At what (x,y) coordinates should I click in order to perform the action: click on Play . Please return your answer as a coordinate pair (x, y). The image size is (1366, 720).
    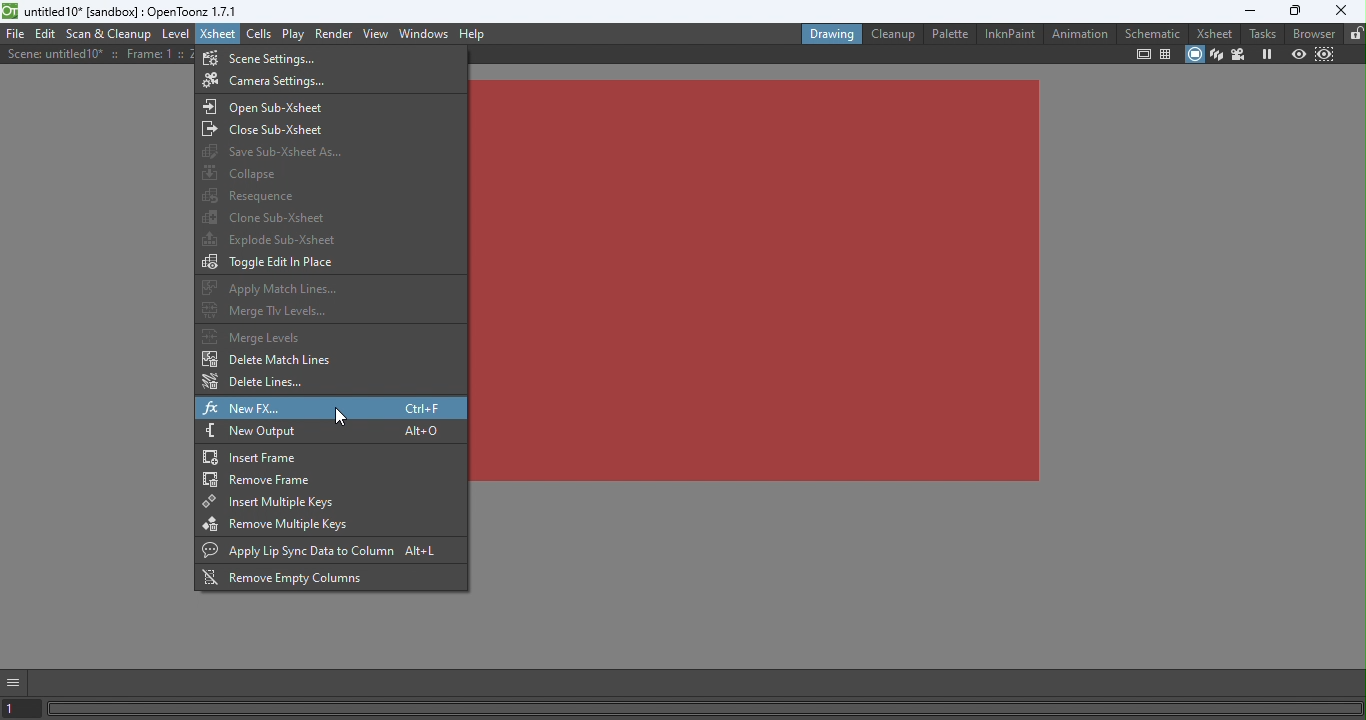
    Looking at the image, I should click on (295, 34).